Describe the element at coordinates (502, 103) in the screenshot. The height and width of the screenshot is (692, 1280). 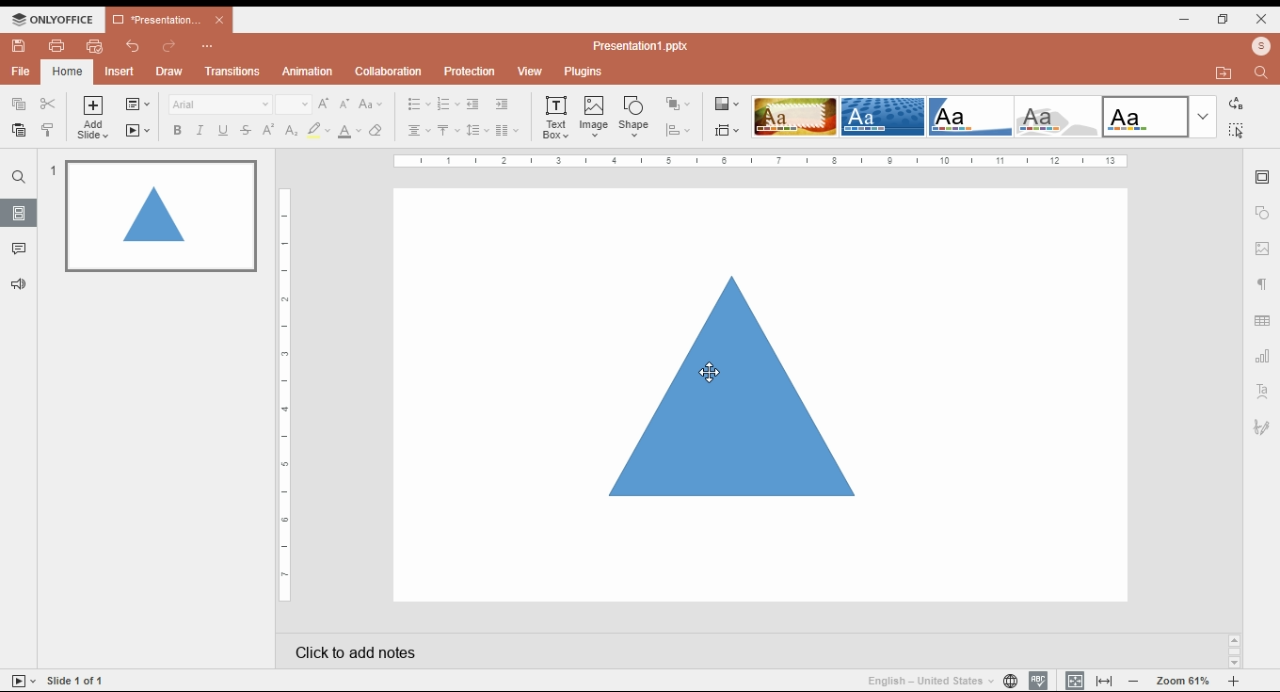
I see `increase indent` at that location.